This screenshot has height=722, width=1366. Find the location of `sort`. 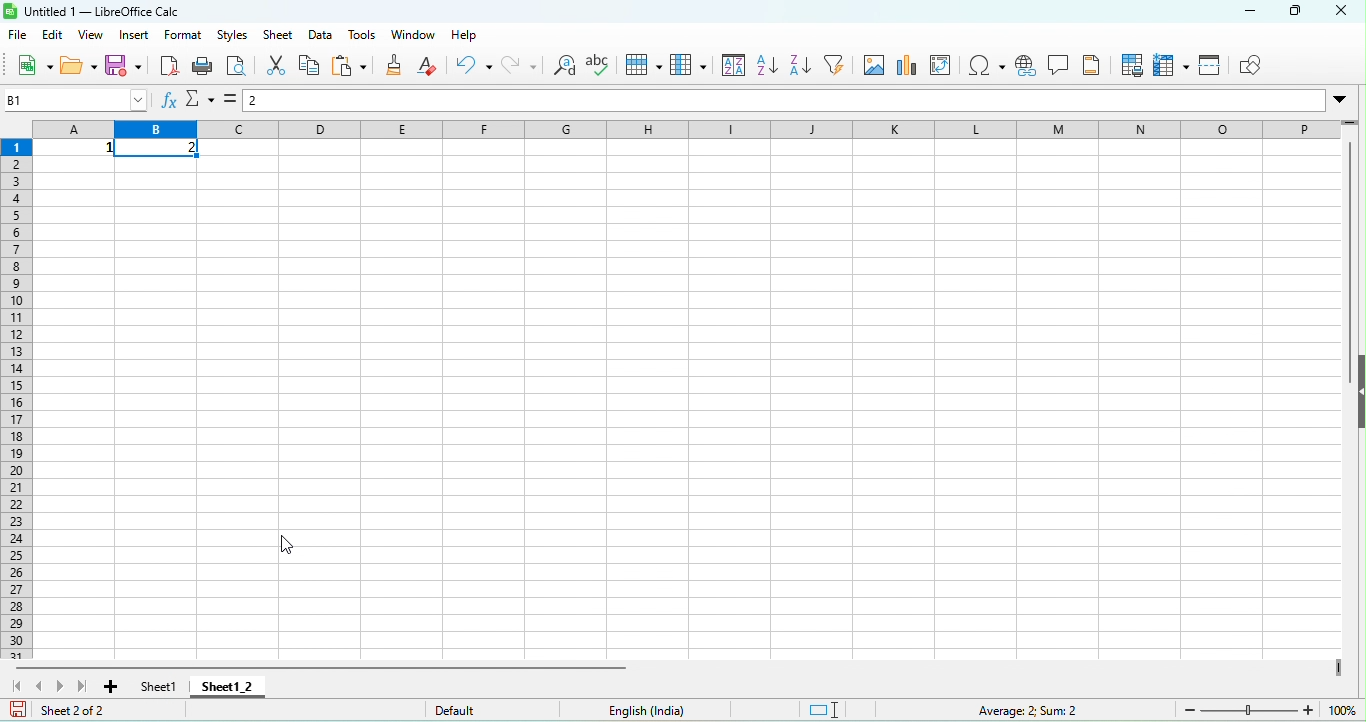

sort is located at coordinates (729, 68).